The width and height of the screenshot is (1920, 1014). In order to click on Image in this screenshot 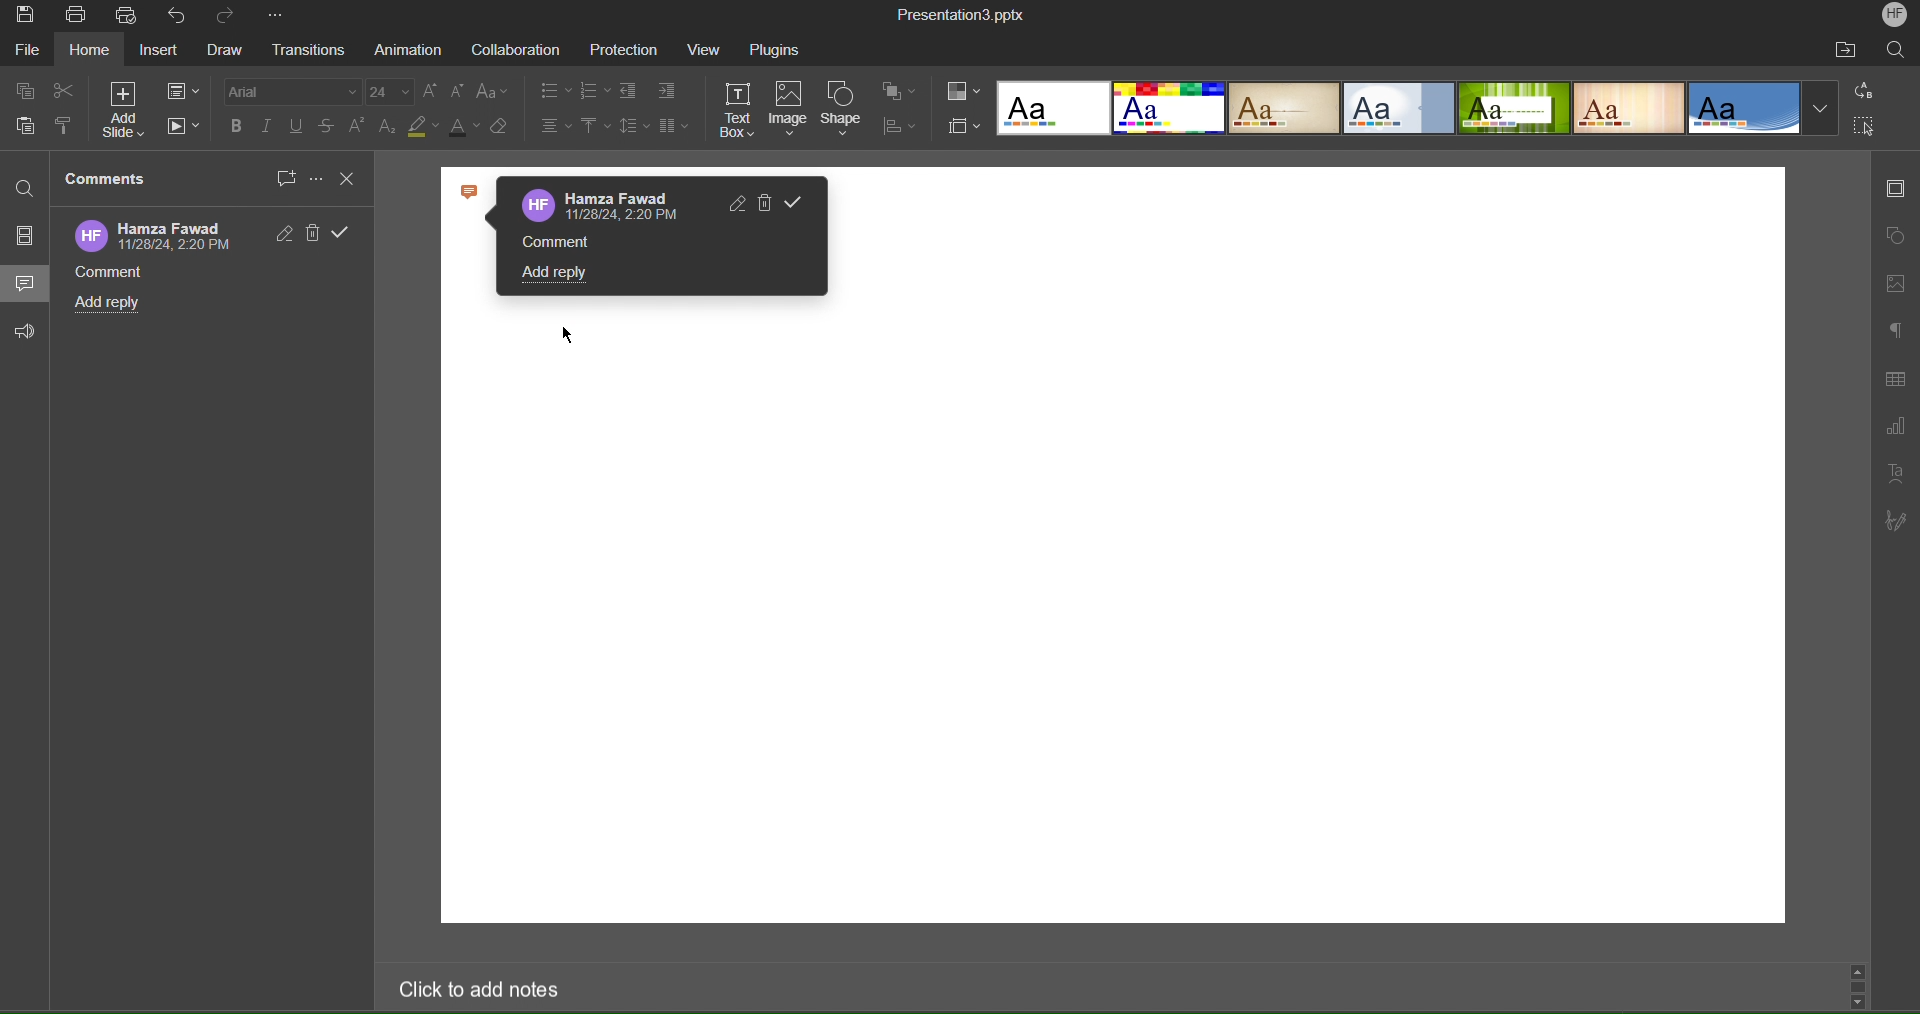, I will do `click(792, 109)`.